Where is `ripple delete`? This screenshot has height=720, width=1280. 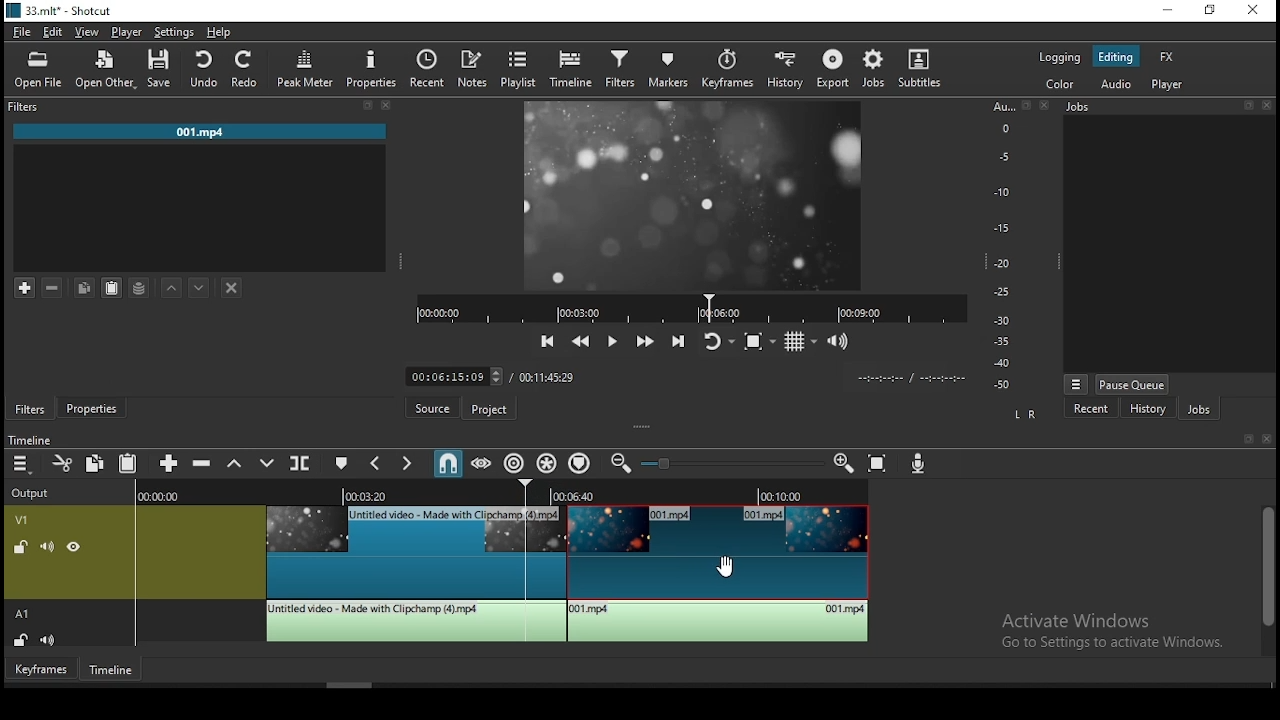
ripple delete is located at coordinates (203, 464).